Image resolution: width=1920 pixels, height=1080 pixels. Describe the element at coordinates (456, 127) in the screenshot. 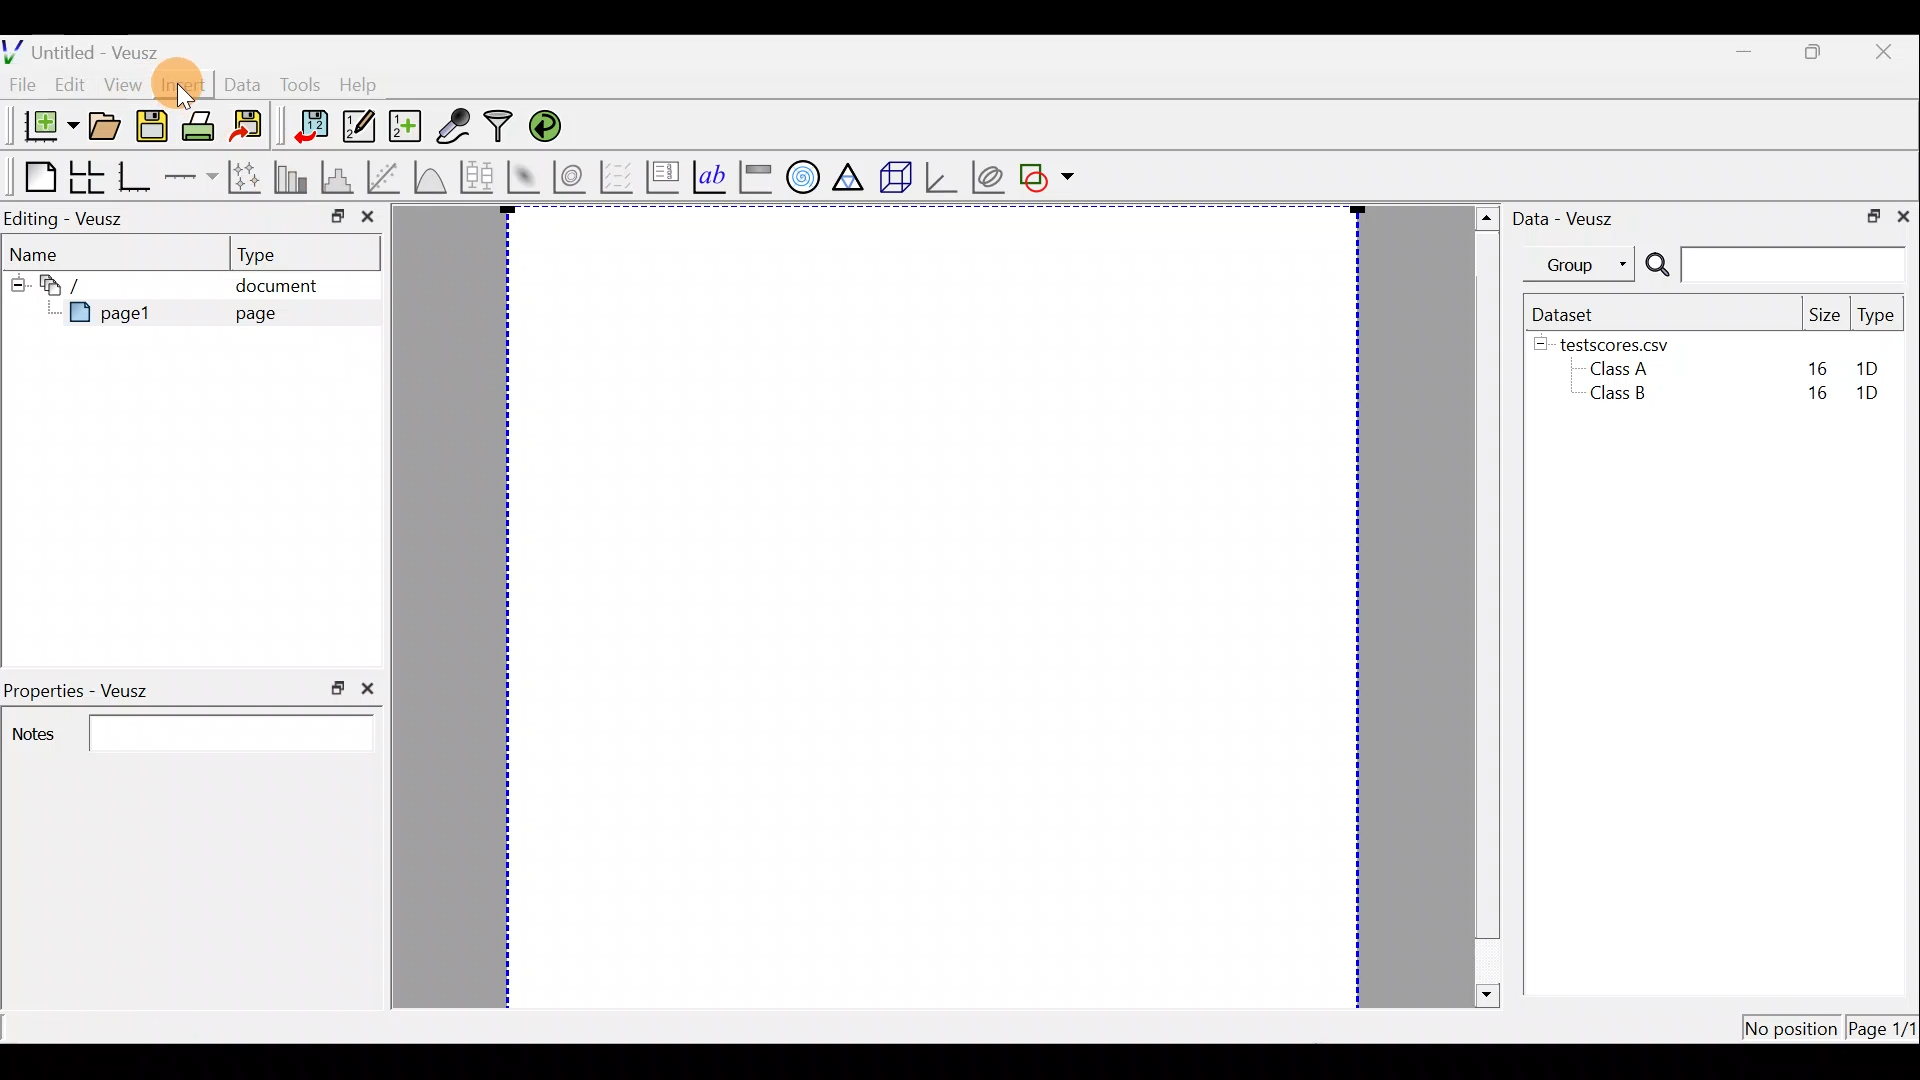

I see `Capture remote data` at that location.